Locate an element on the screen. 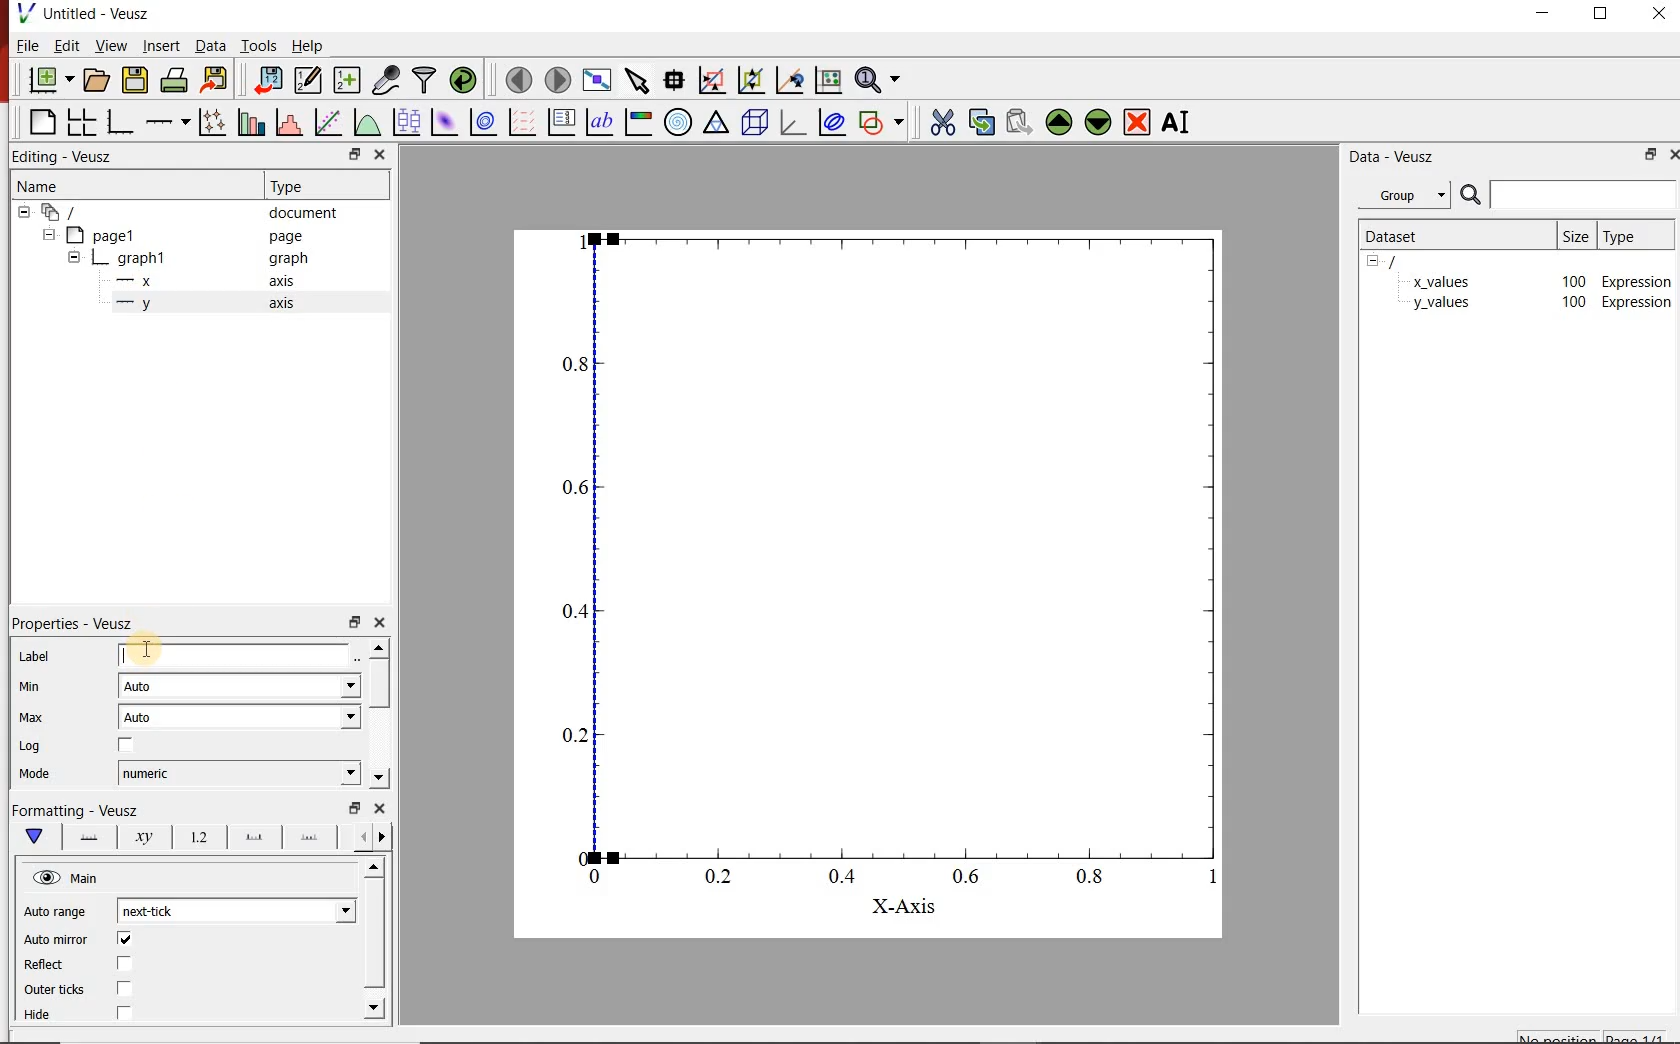  close is located at coordinates (381, 807).